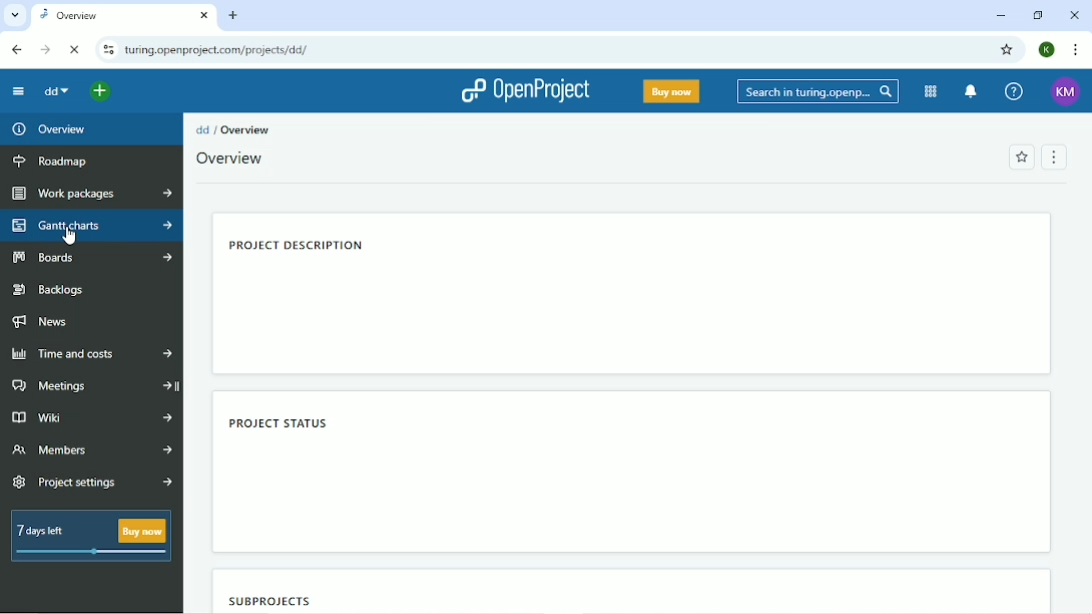 The height and width of the screenshot is (614, 1092). I want to click on Close, so click(1074, 15).